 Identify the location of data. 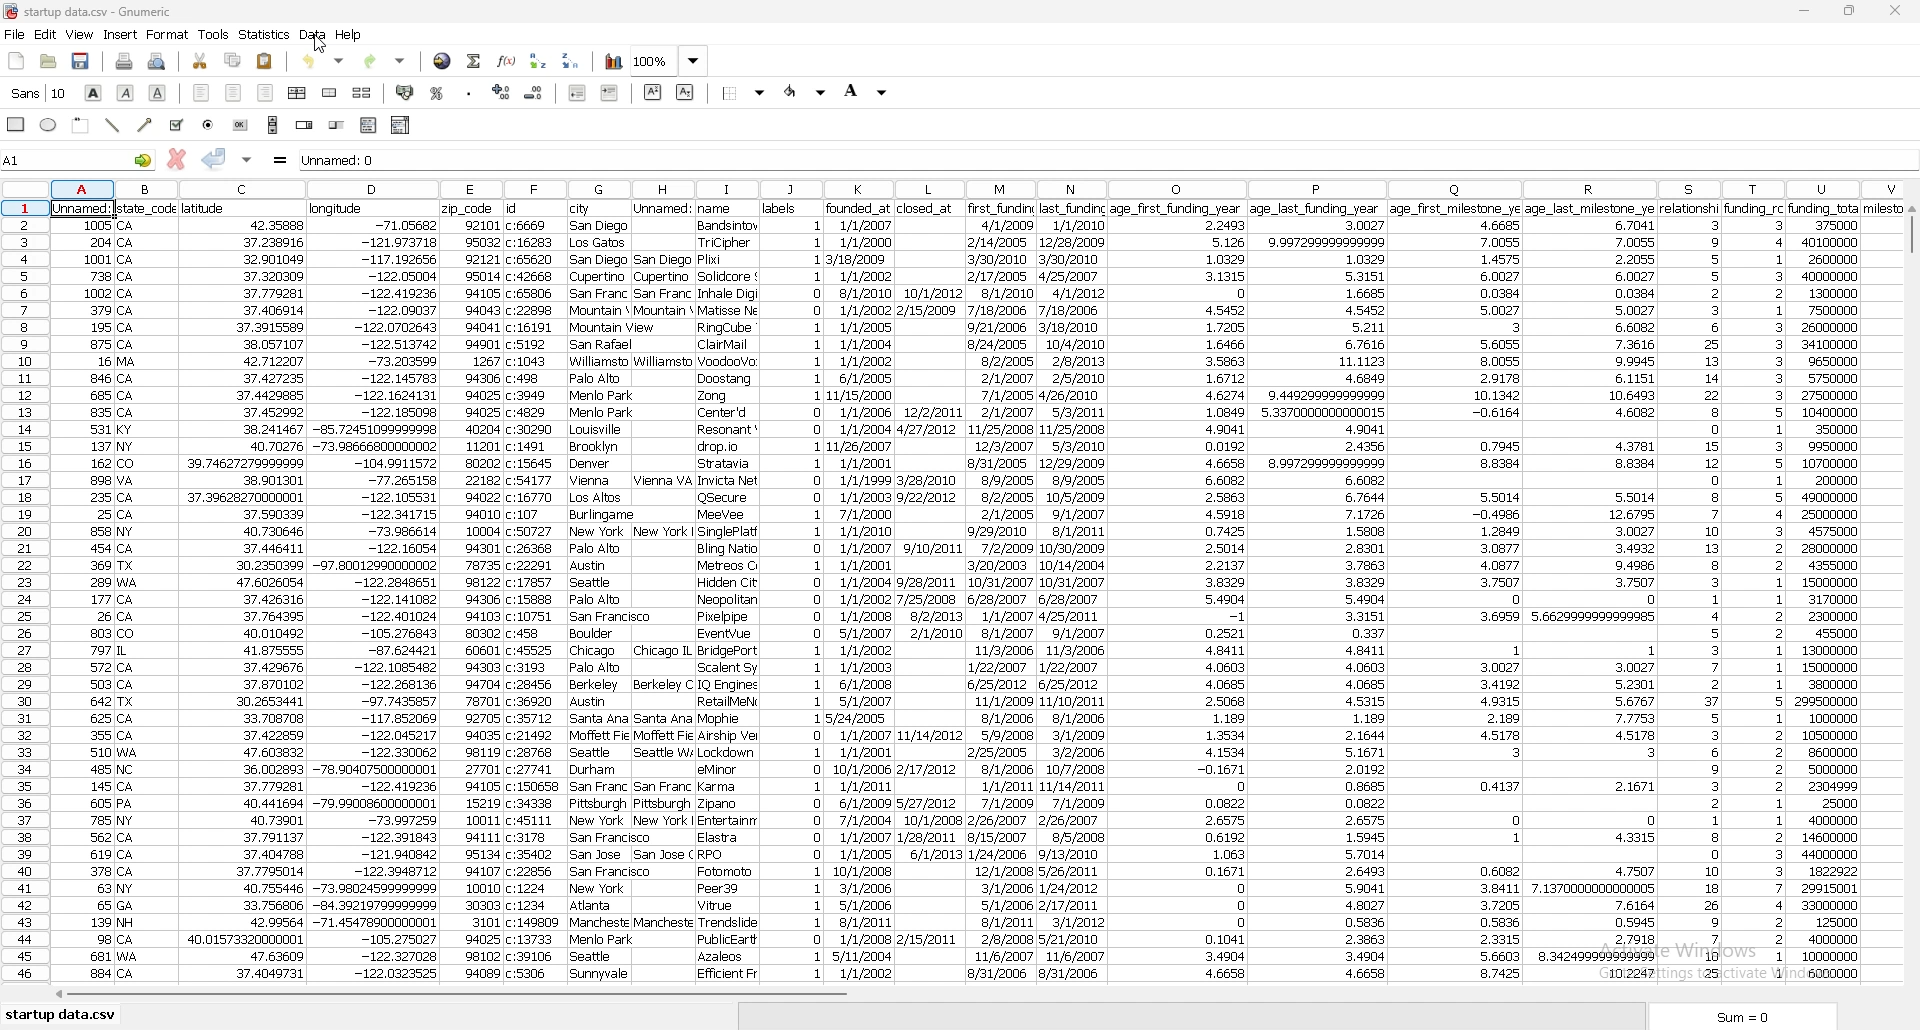
(85, 598).